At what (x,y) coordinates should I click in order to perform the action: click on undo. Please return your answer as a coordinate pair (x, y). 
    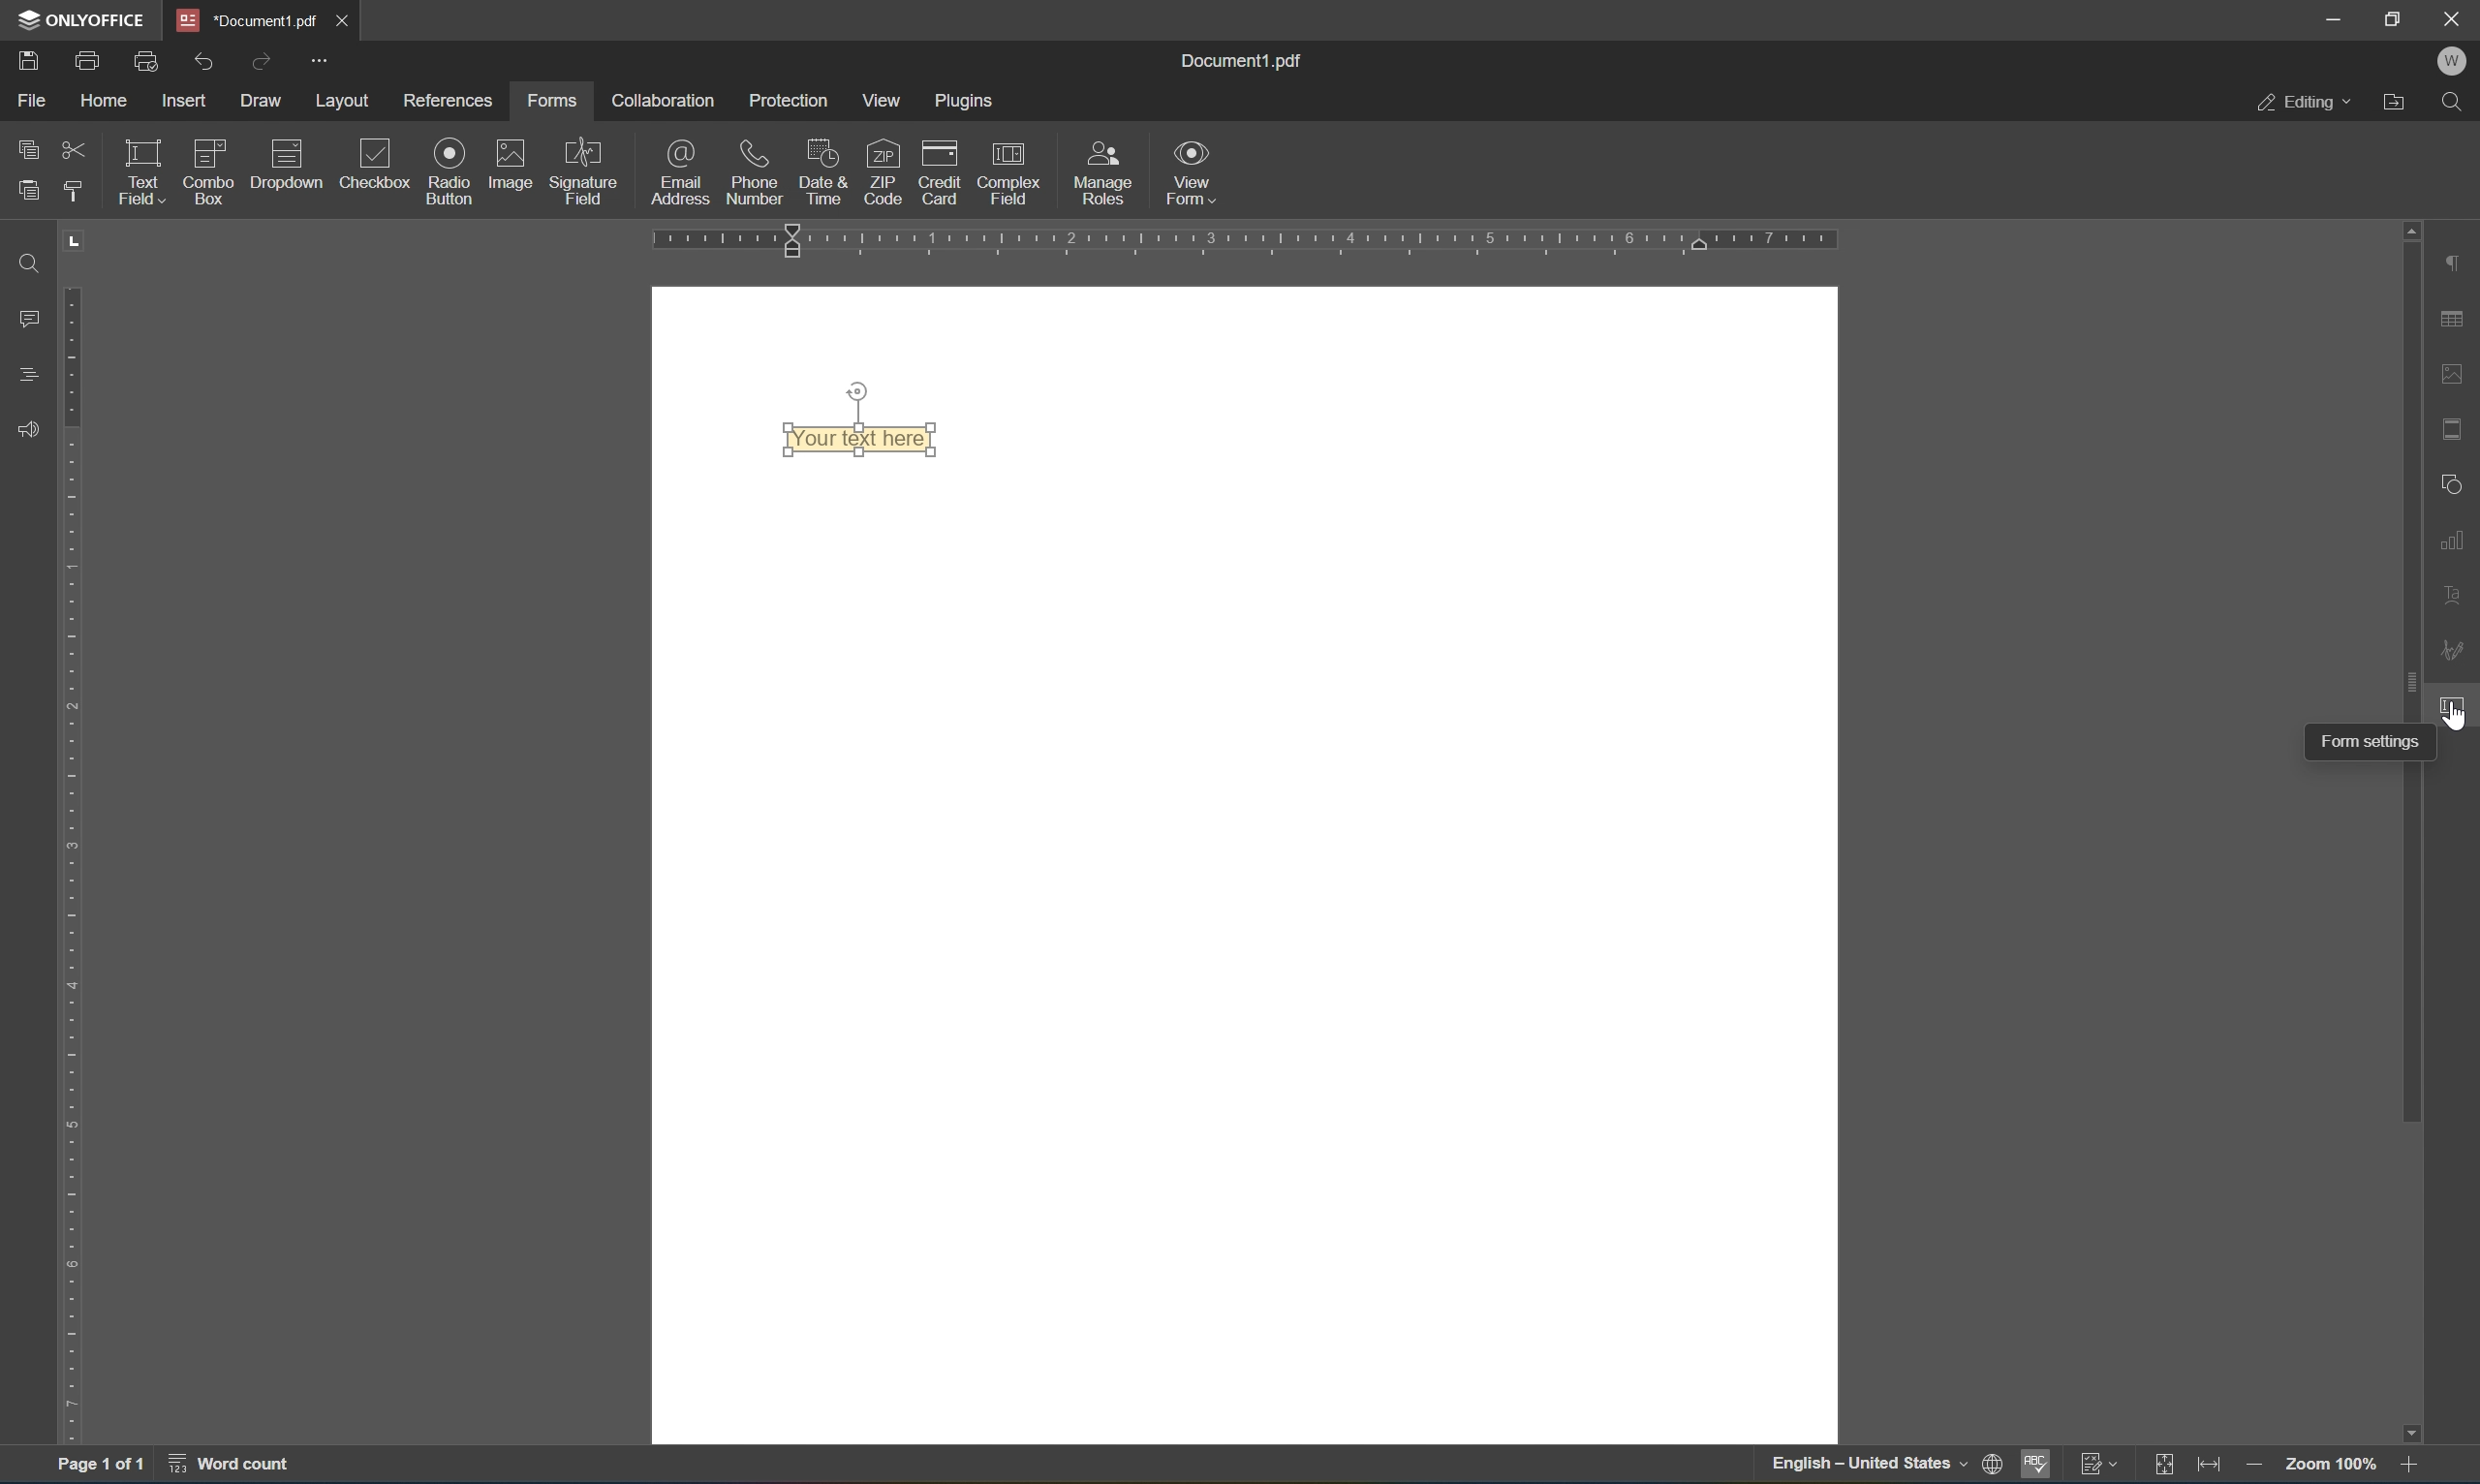
    Looking at the image, I should click on (205, 63).